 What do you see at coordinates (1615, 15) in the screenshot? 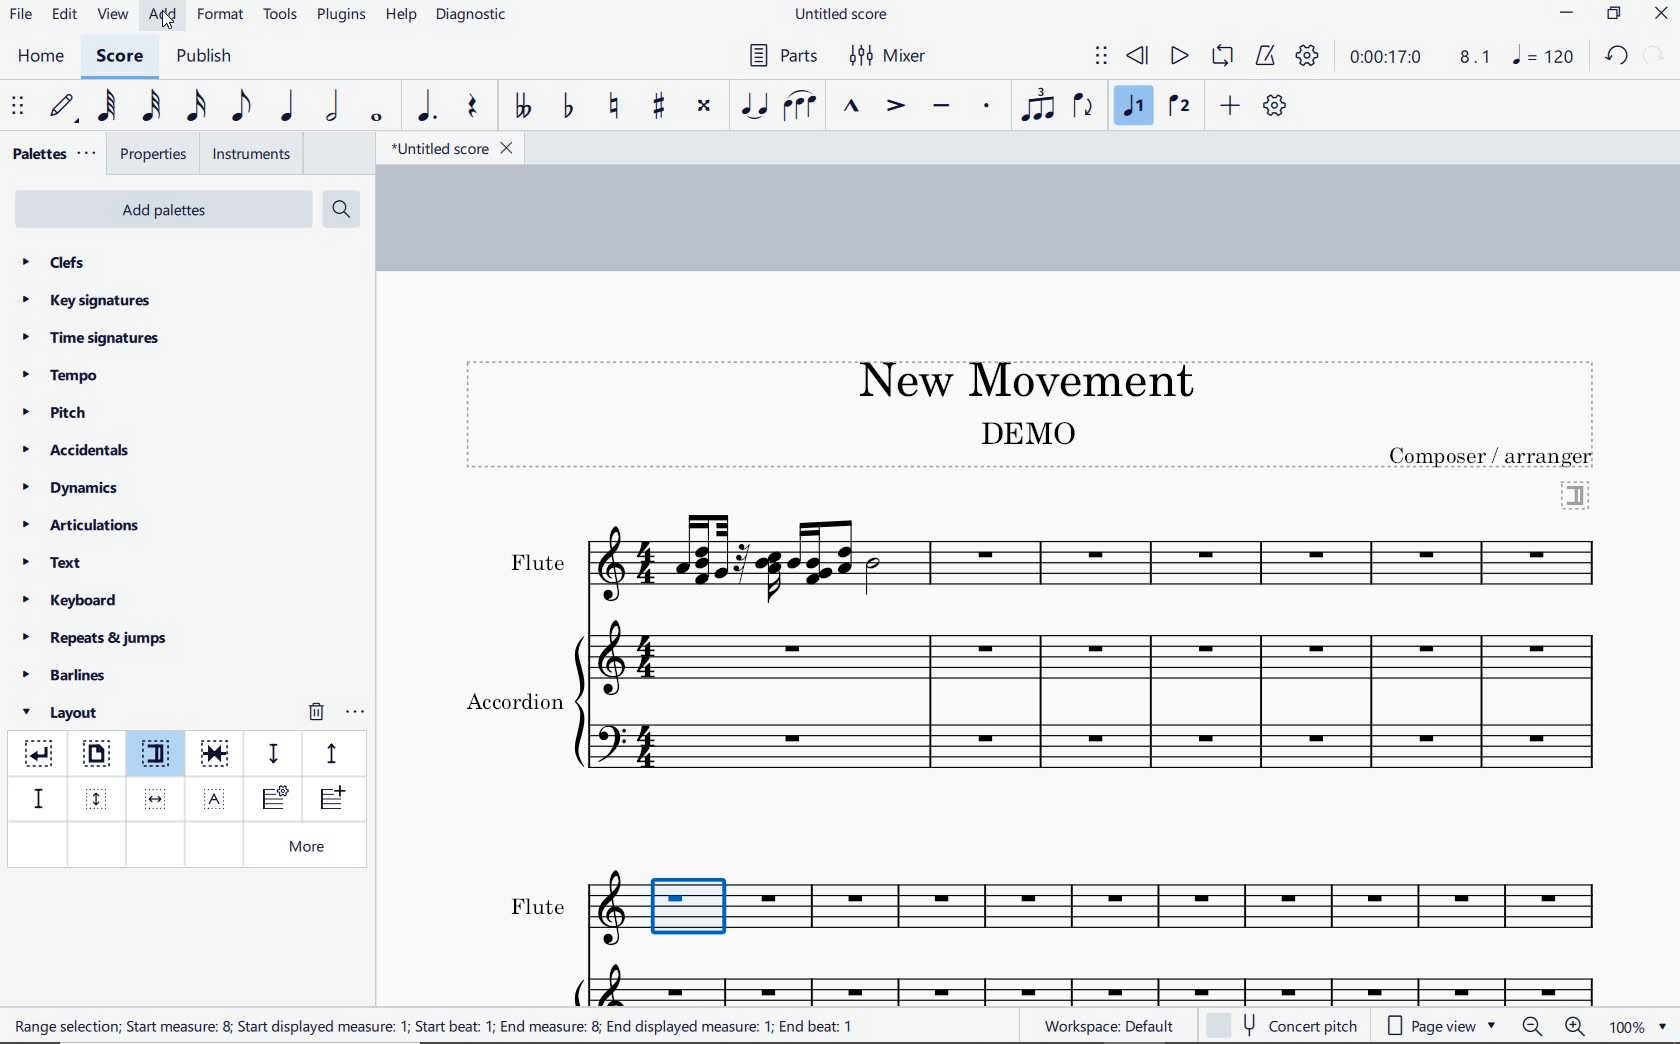
I see `restore down` at bounding box center [1615, 15].